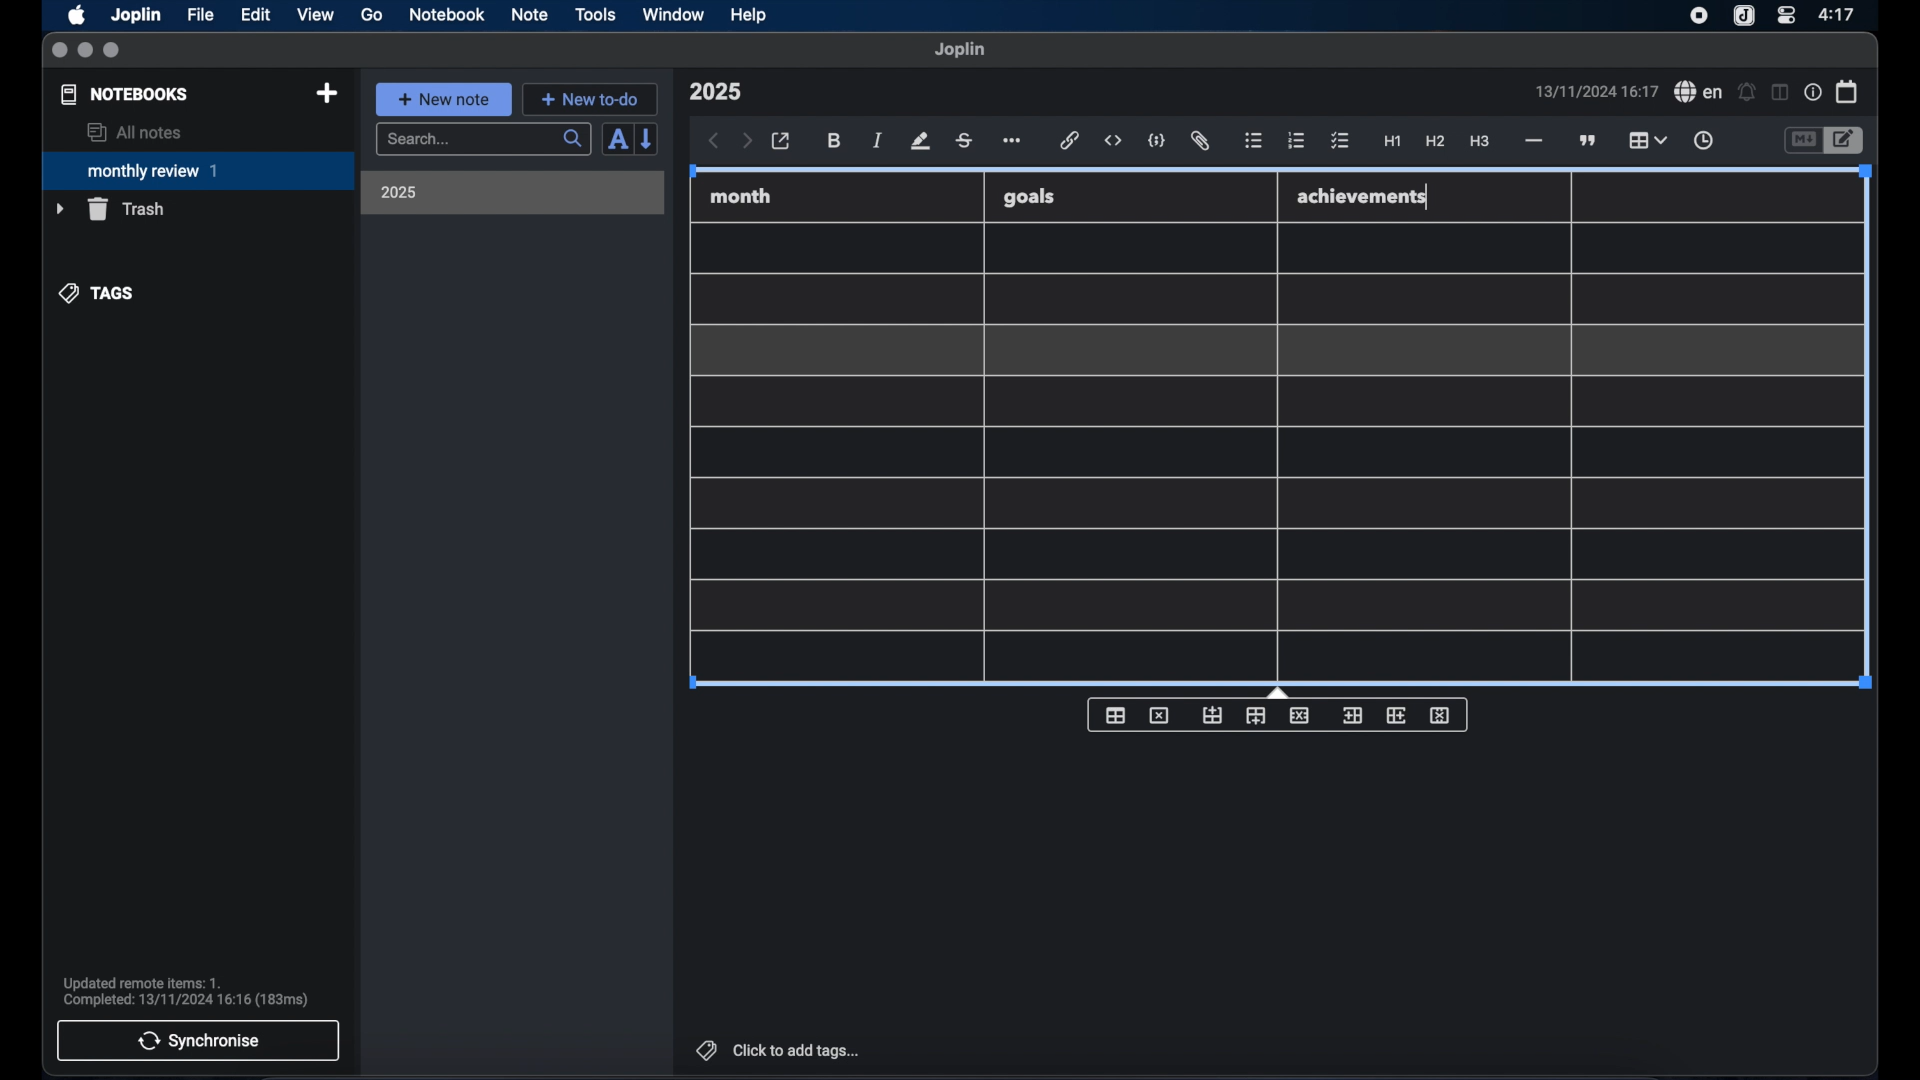  What do you see at coordinates (741, 196) in the screenshot?
I see `month` at bounding box center [741, 196].